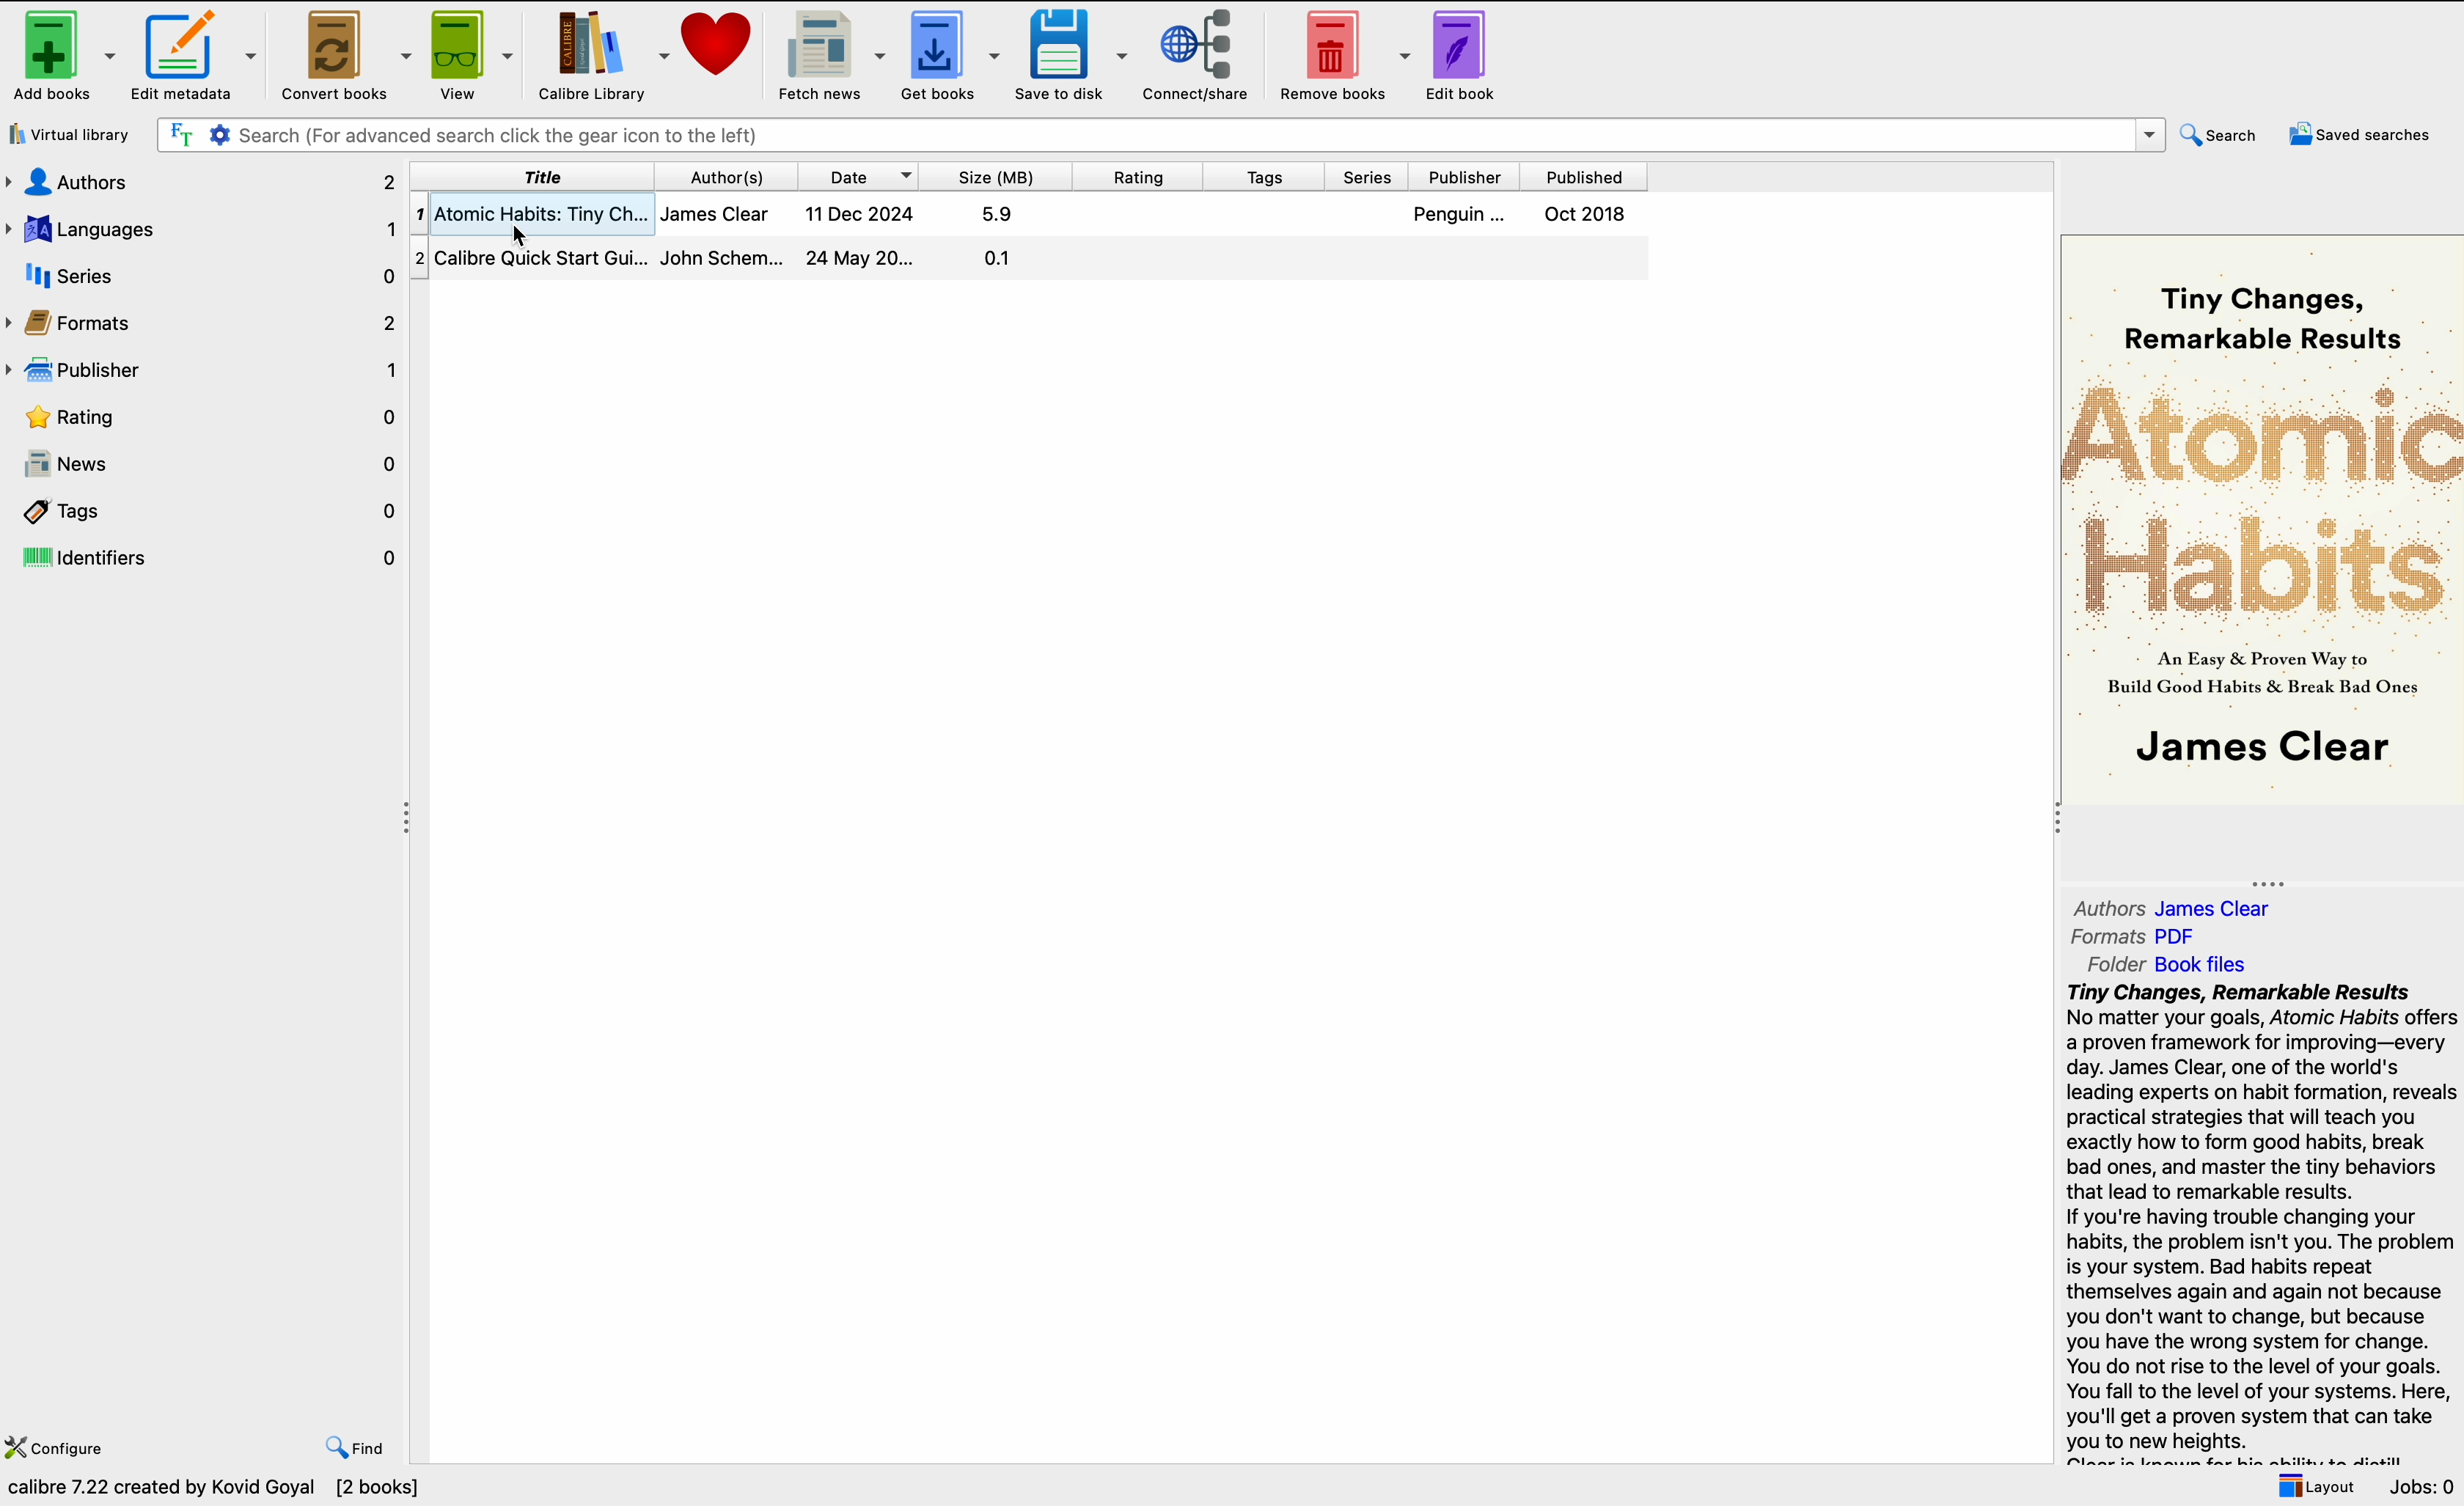 Image resolution: width=2464 pixels, height=1506 pixels. Describe the element at coordinates (1163, 135) in the screenshot. I see `search bar` at that location.